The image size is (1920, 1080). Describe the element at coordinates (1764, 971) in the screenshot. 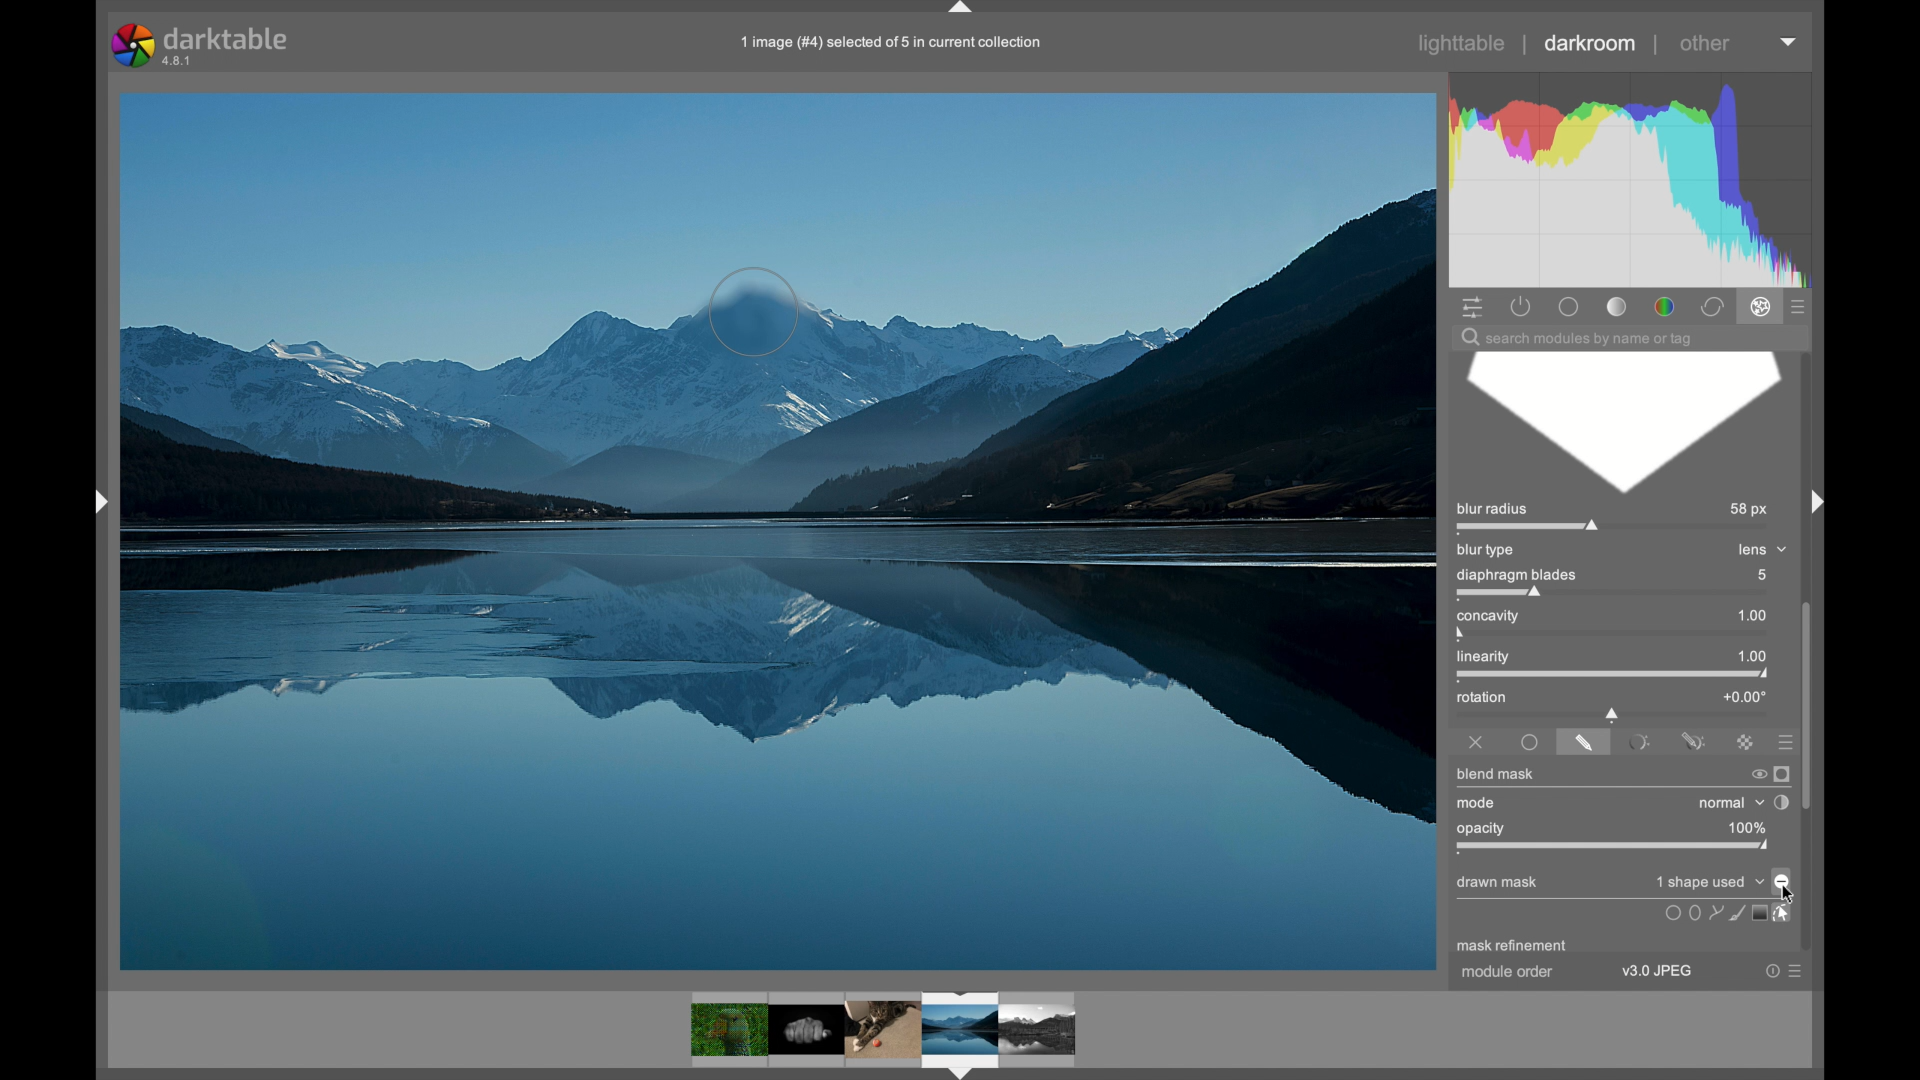

I see `help` at that location.